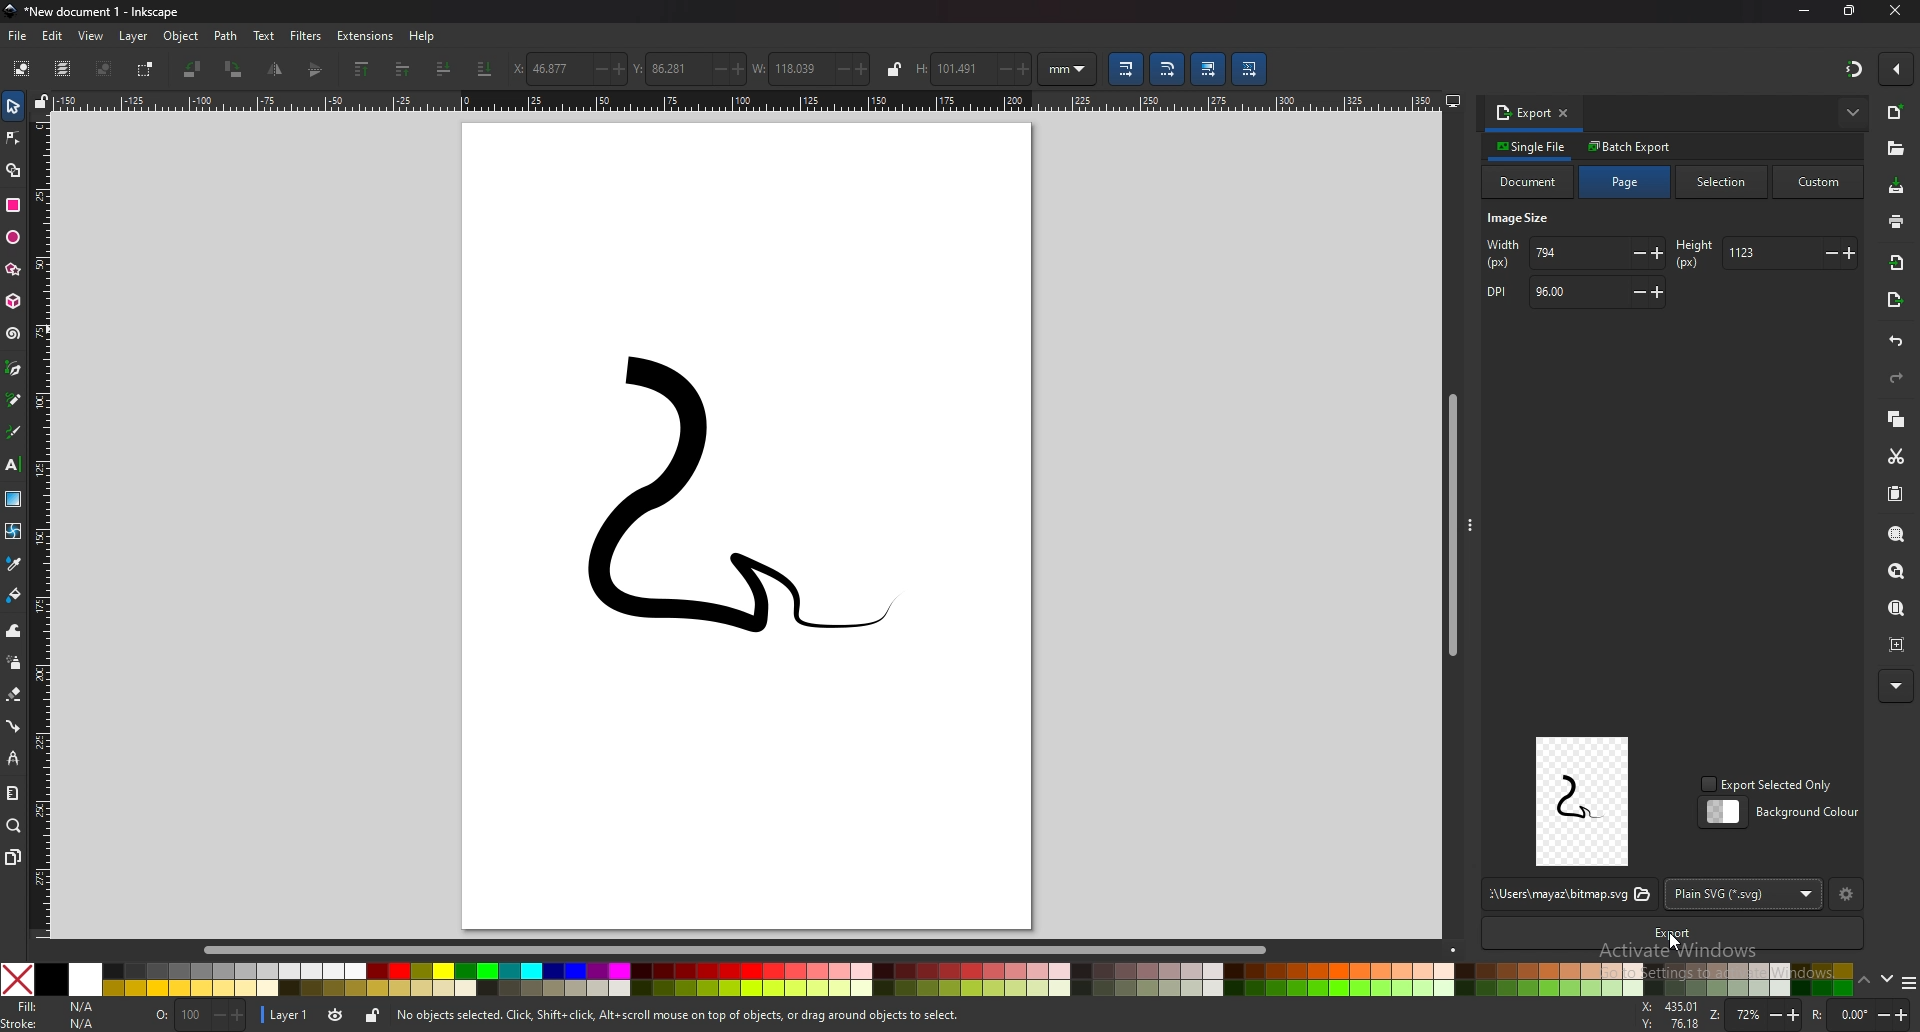 Image resolution: width=1920 pixels, height=1032 pixels. I want to click on zoom drawing, so click(1900, 572).